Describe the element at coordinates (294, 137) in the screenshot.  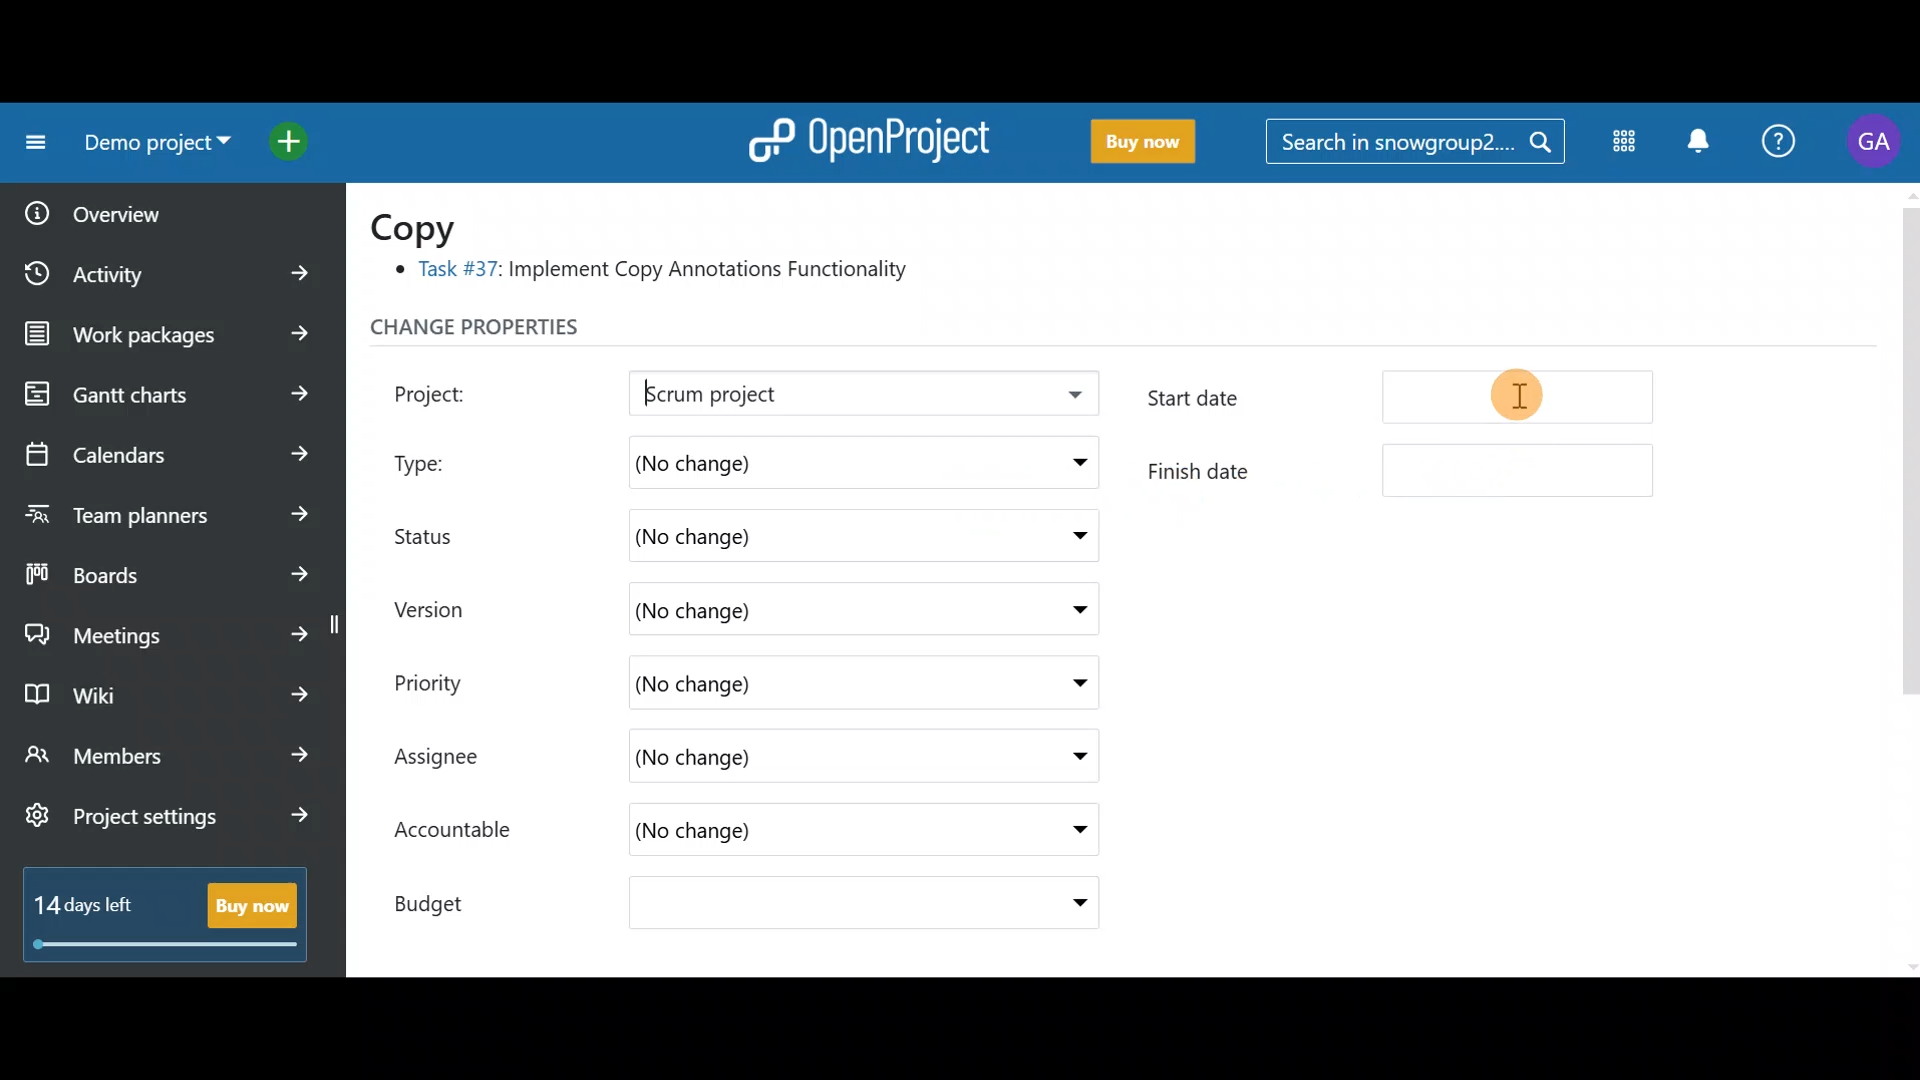
I see `Open quick add menu` at that location.